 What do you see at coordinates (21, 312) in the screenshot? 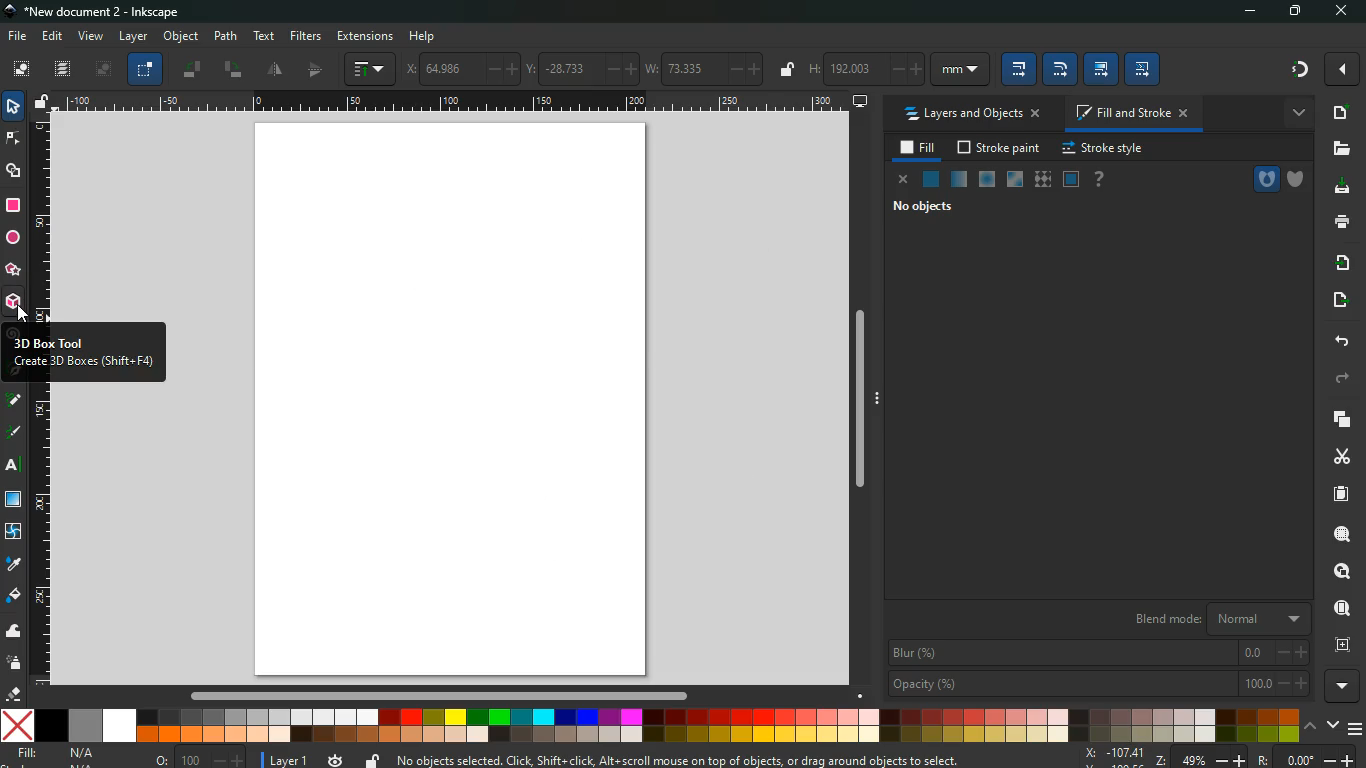
I see `Cursor` at bounding box center [21, 312].